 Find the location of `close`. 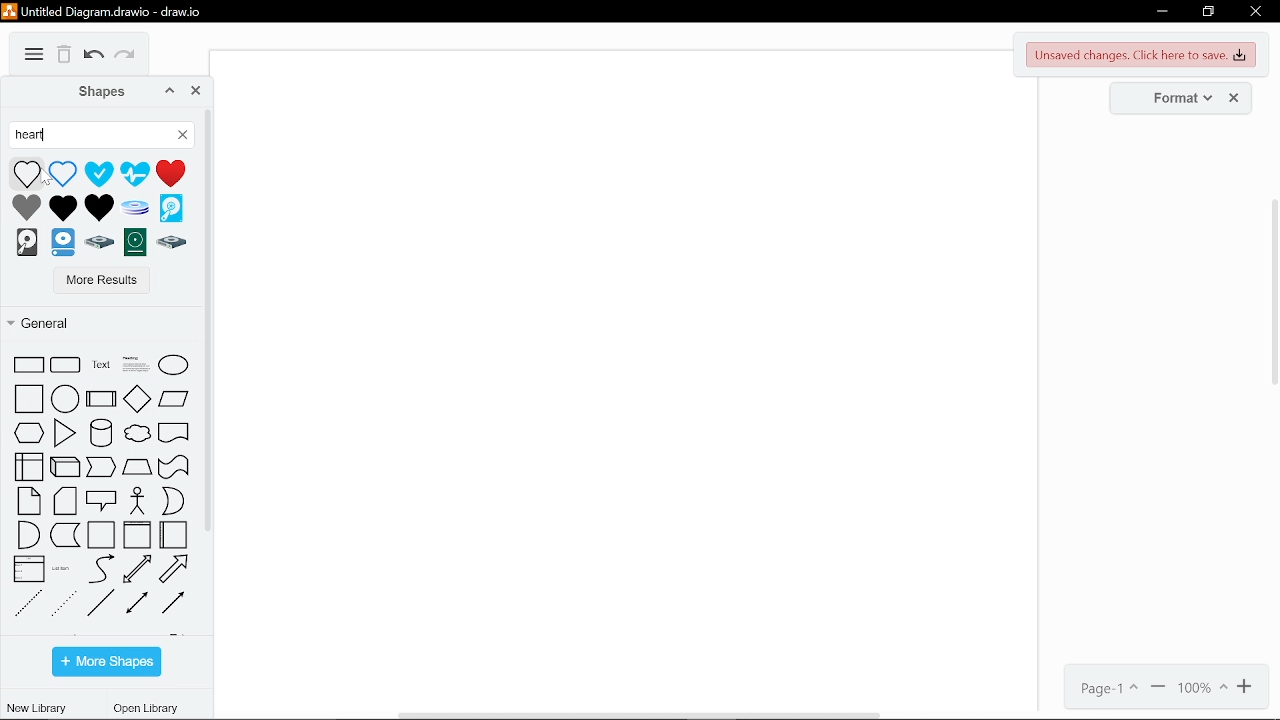

close is located at coordinates (1237, 98).